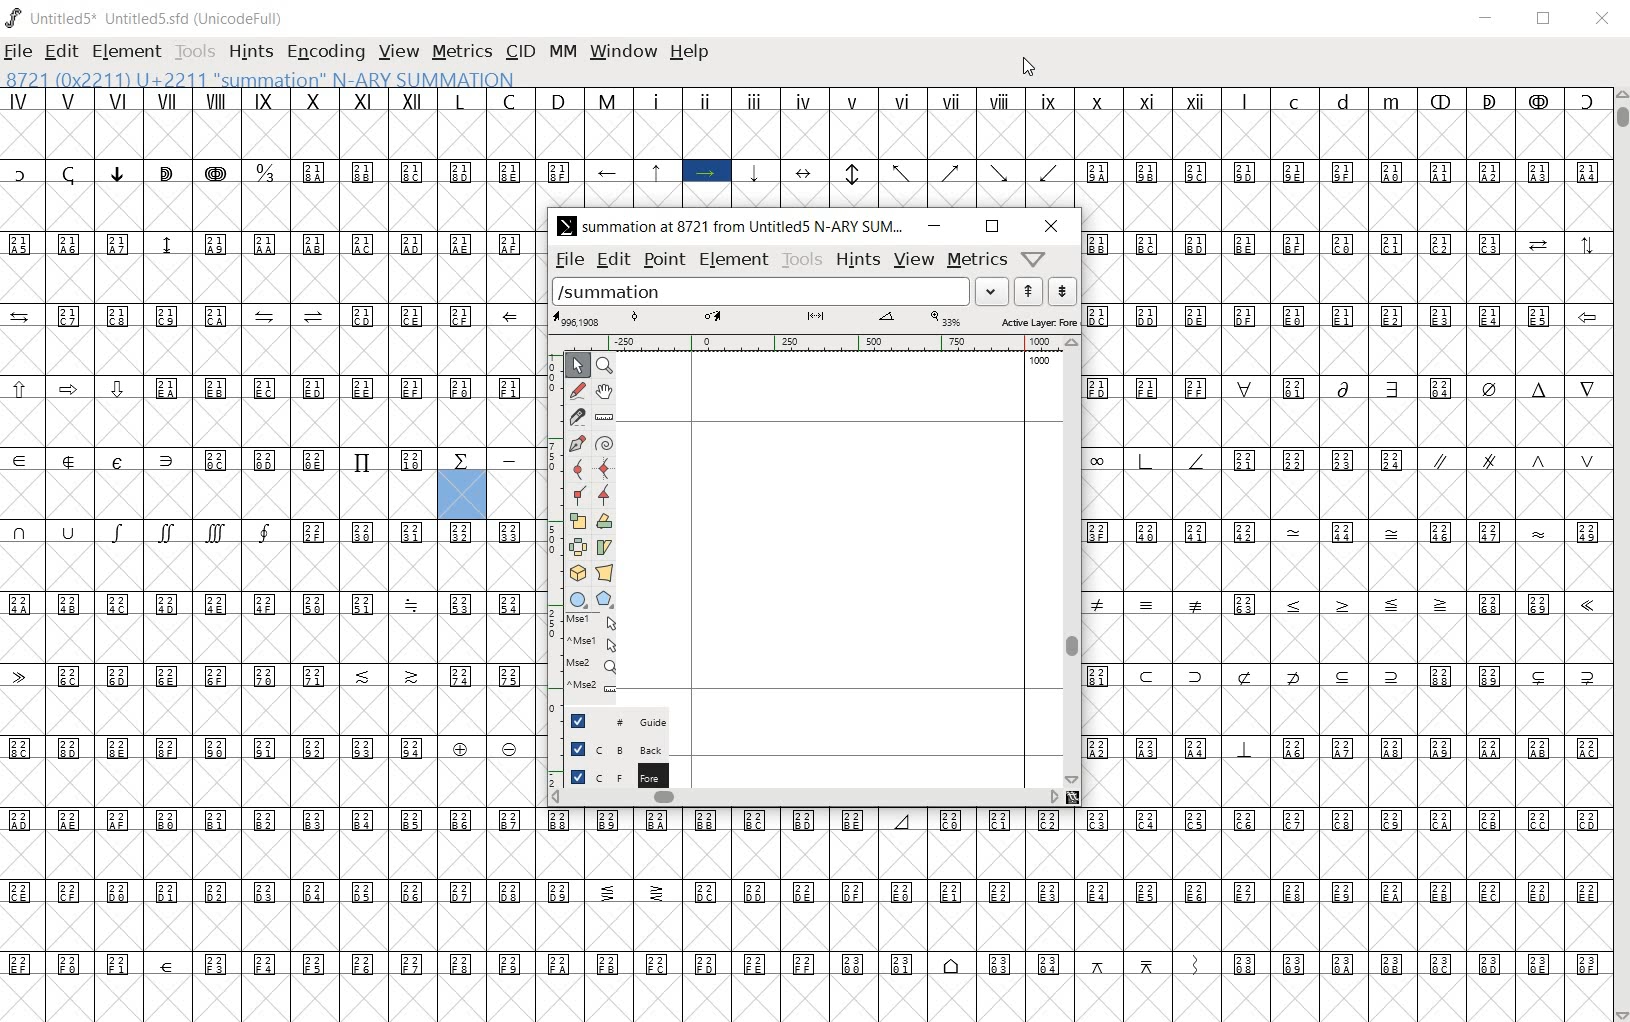 The image size is (1630, 1022). I want to click on POINTER, so click(577, 364).